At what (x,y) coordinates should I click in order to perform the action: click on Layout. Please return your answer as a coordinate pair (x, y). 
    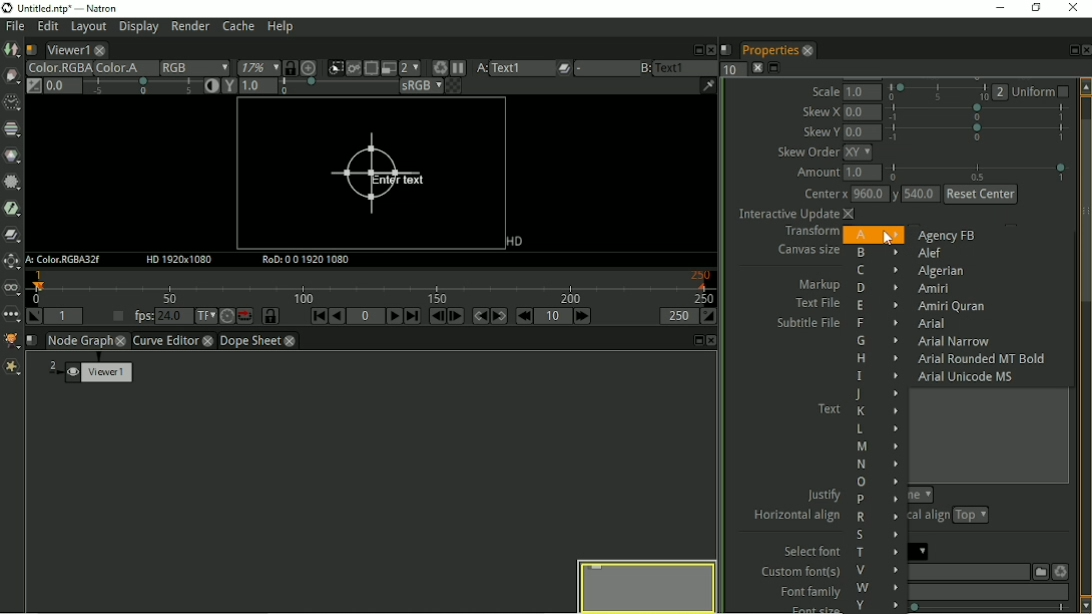
    Looking at the image, I should click on (87, 29).